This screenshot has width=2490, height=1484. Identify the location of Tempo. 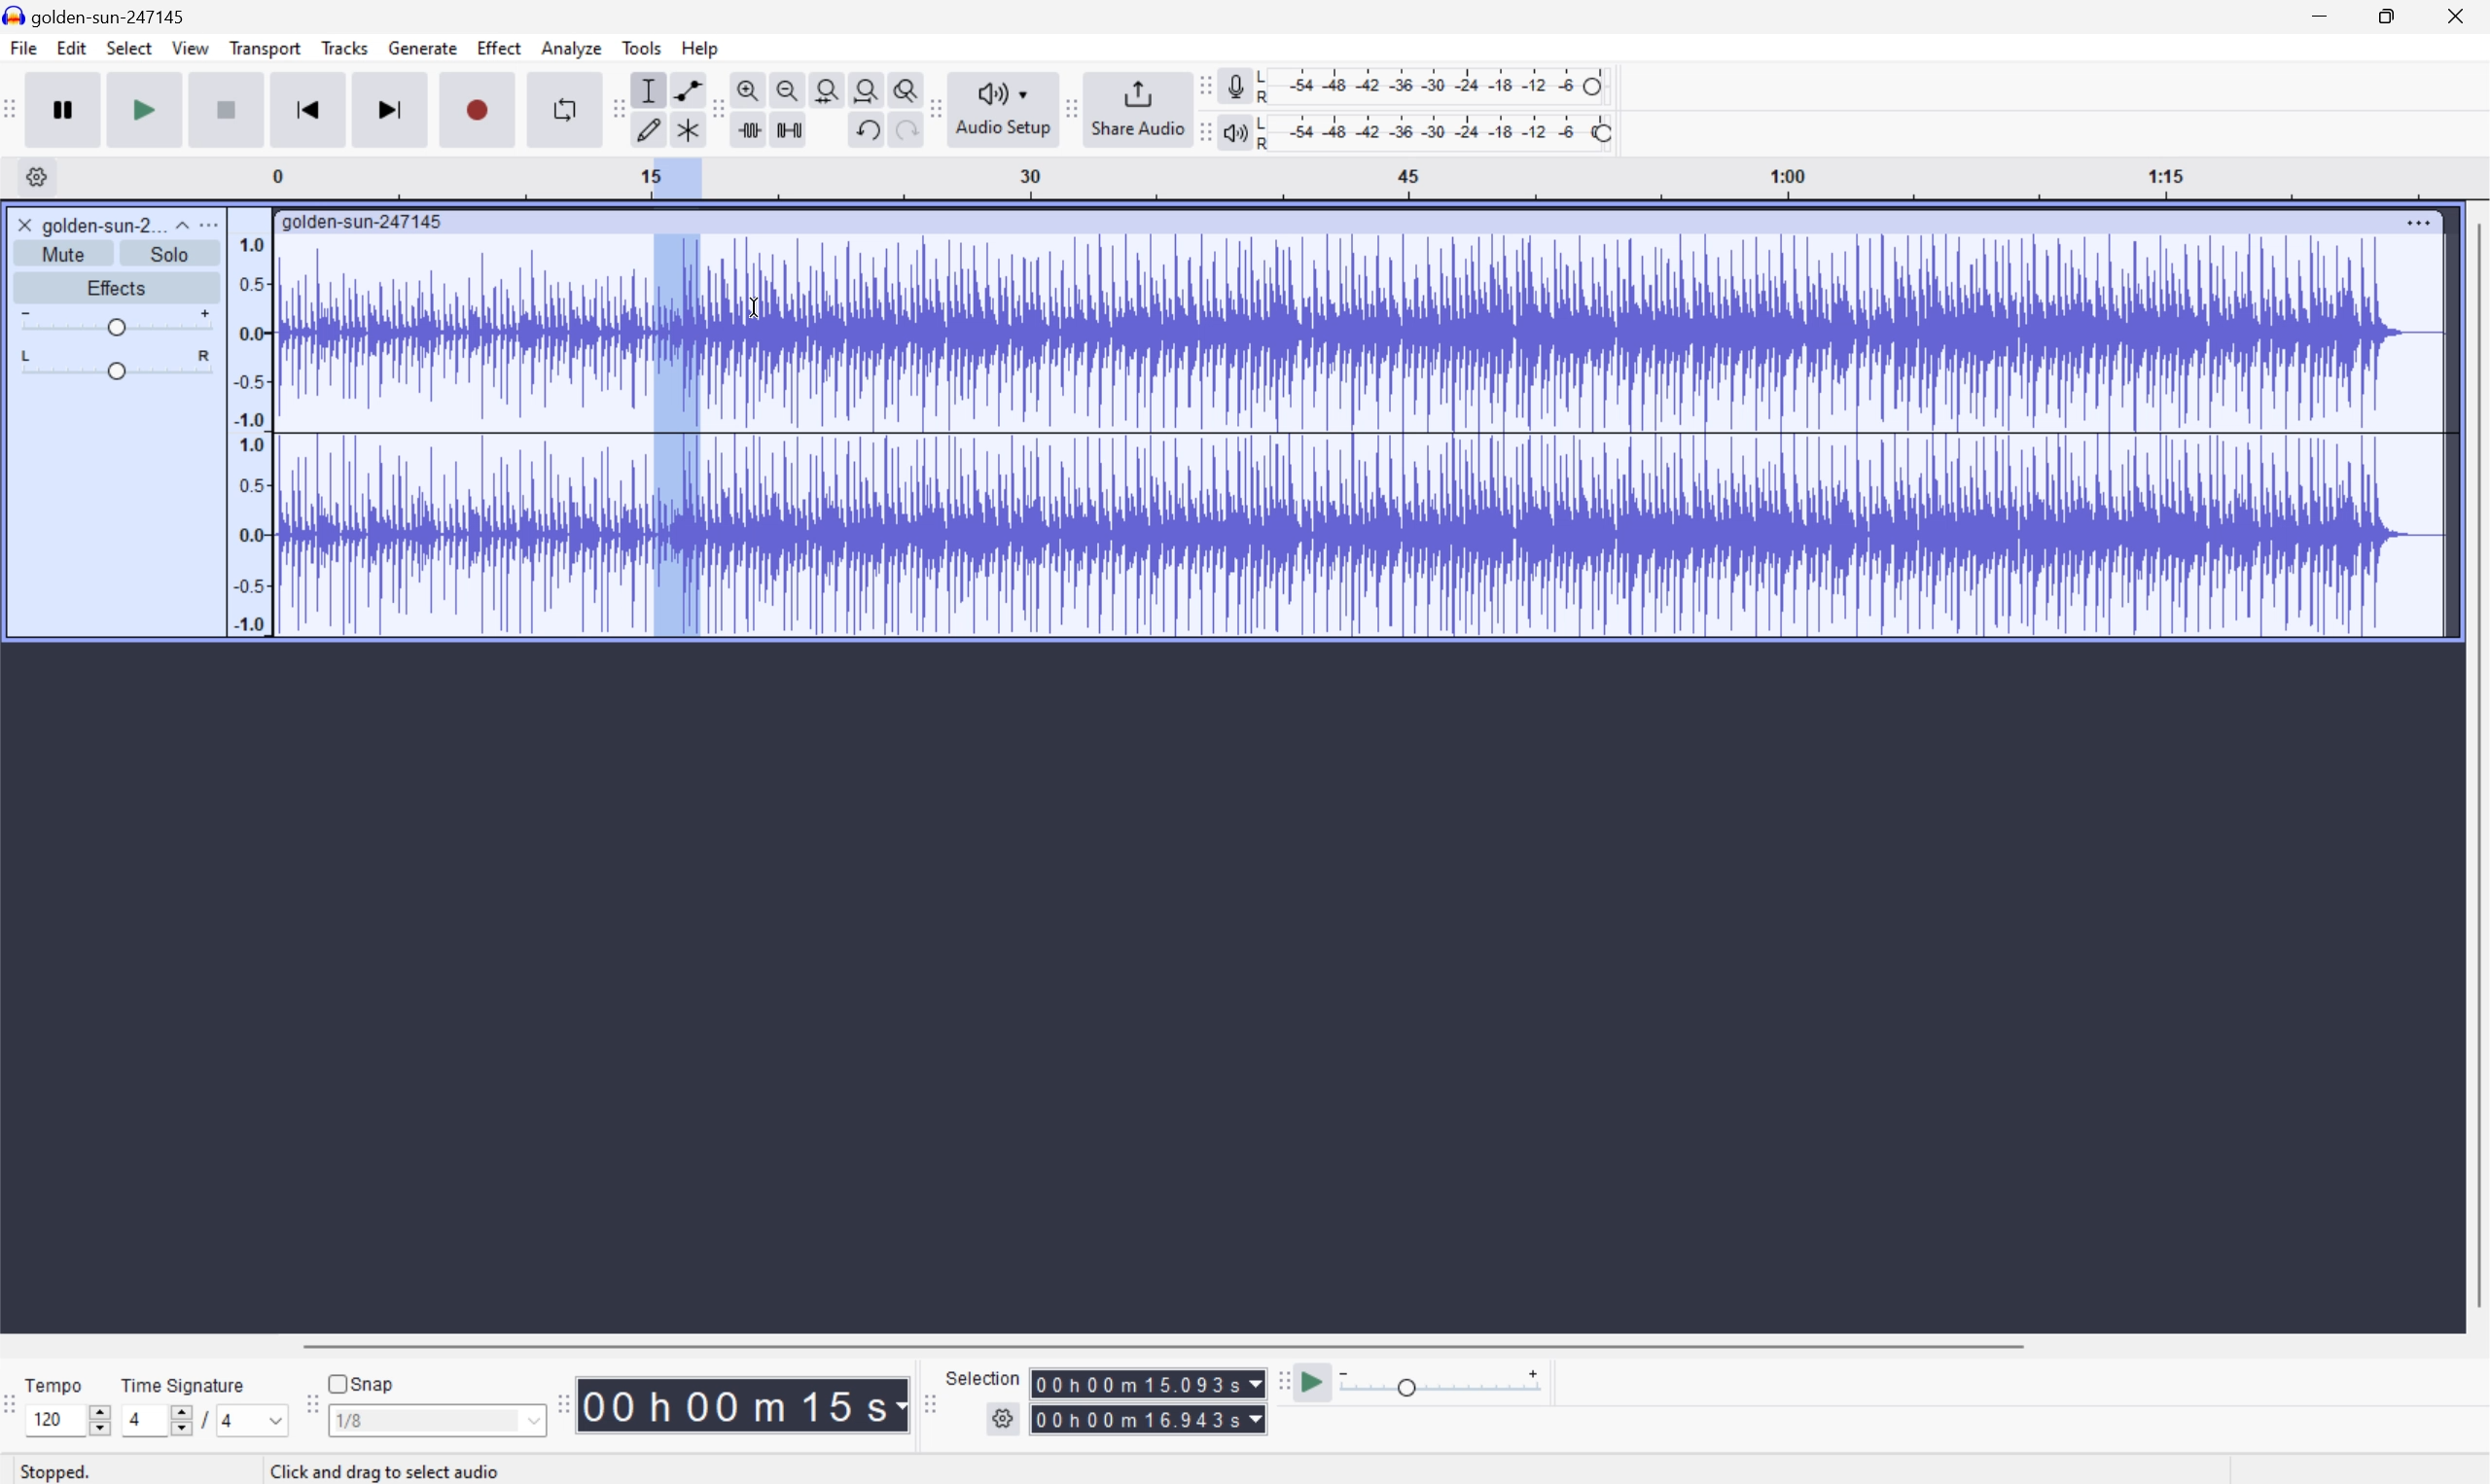
(53, 1384).